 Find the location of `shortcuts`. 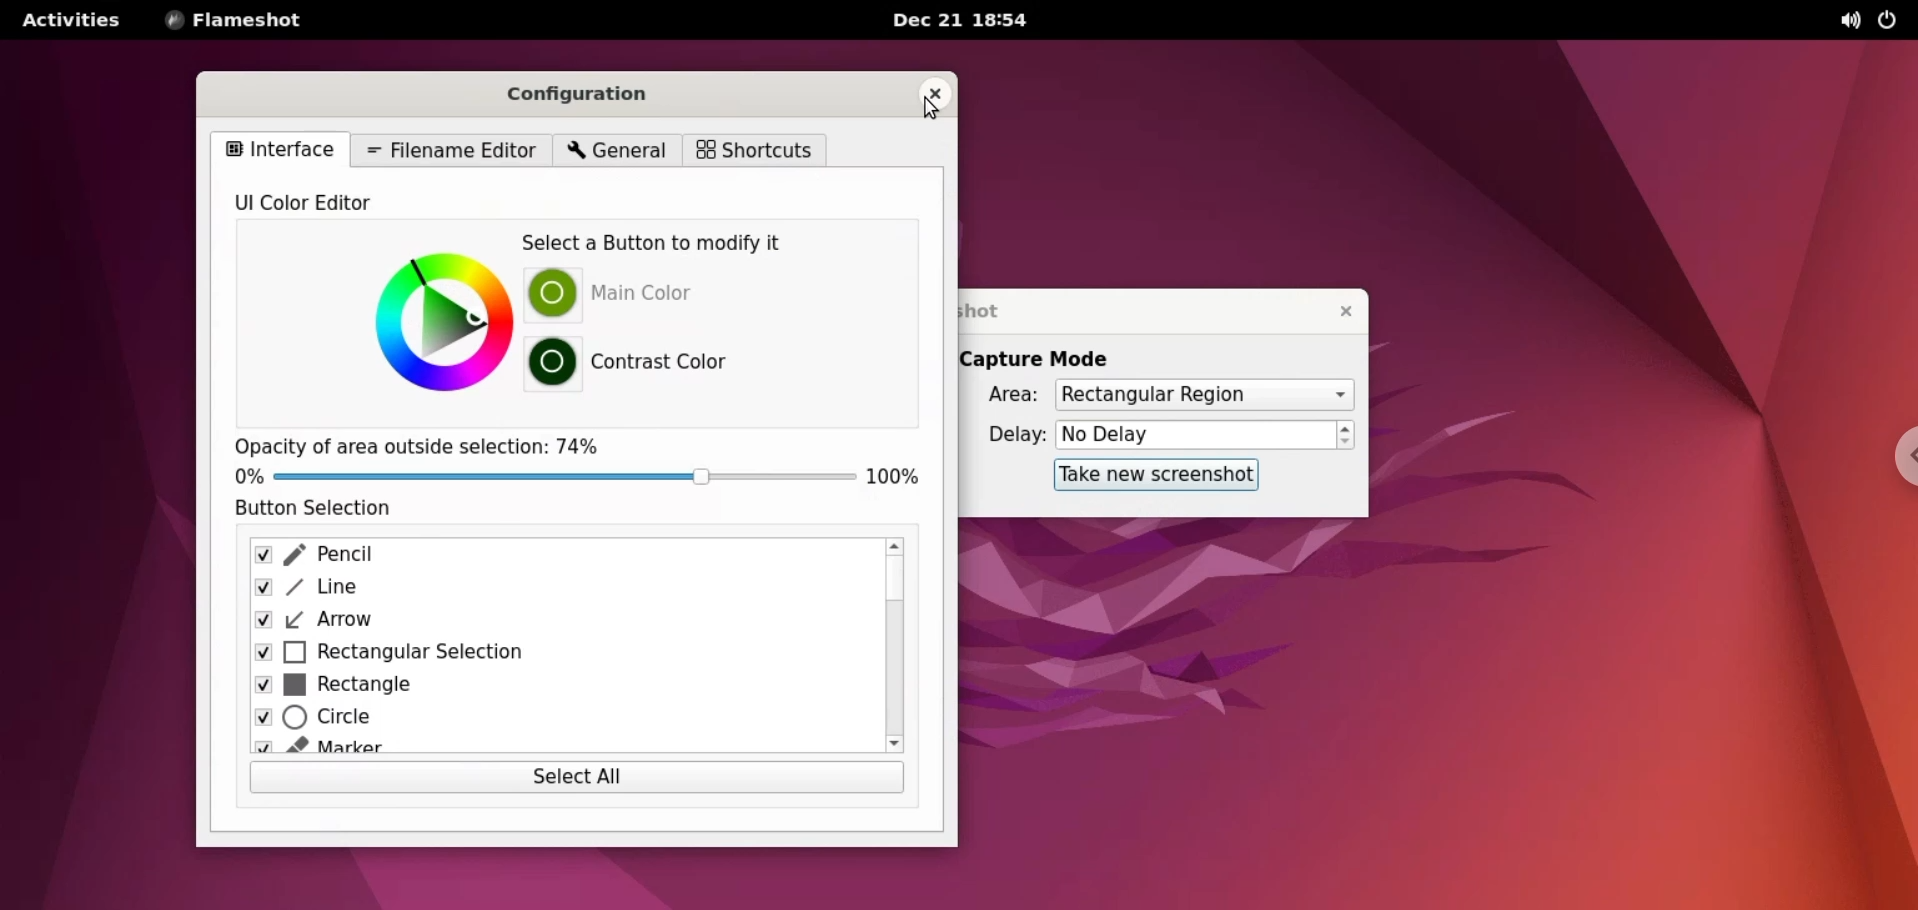

shortcuts is located at coordinates (755, 151).